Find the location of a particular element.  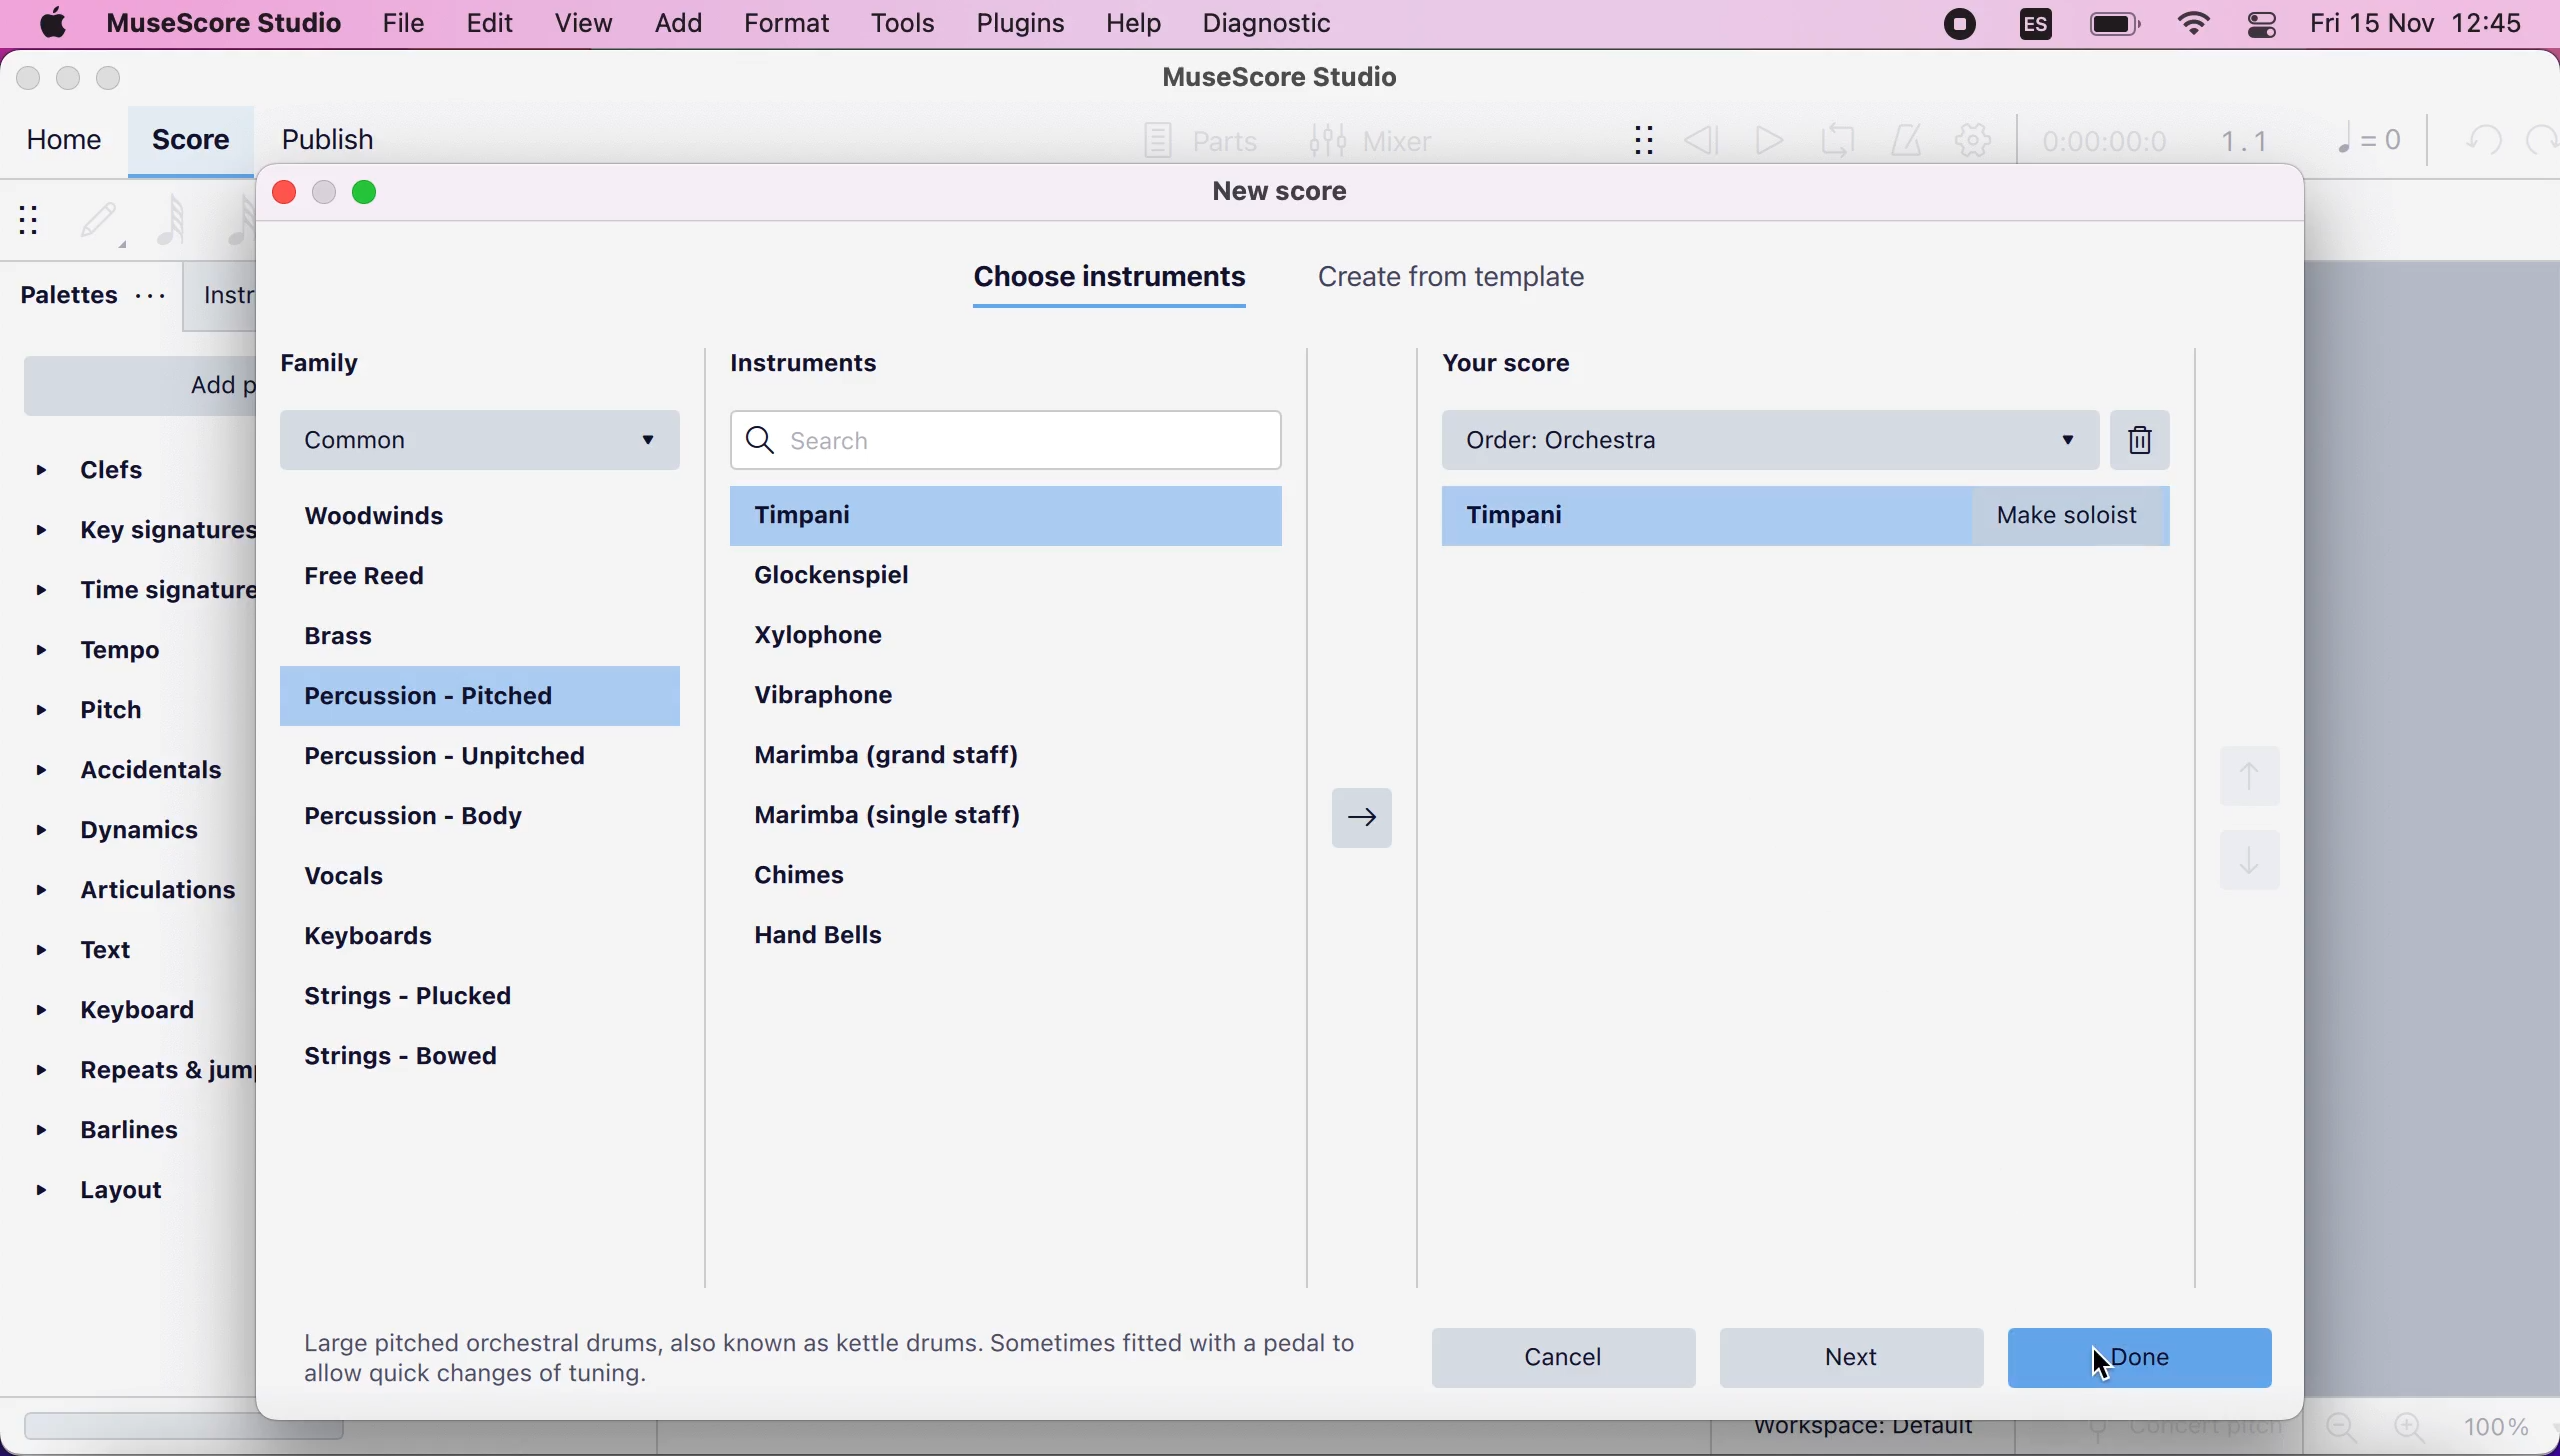

metronome is located at coordinates (1910, 141).